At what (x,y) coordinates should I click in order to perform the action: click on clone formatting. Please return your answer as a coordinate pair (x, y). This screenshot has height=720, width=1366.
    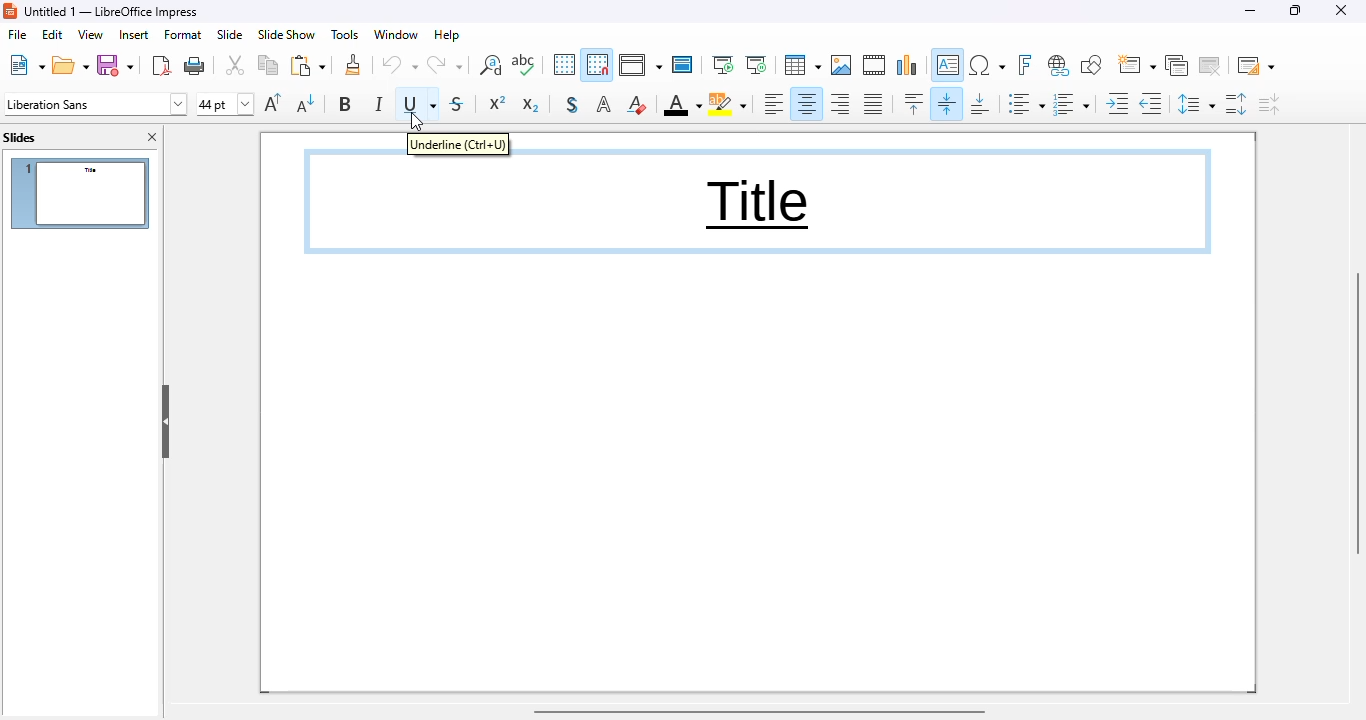
    Looking at the image, I should click on (353, 65).